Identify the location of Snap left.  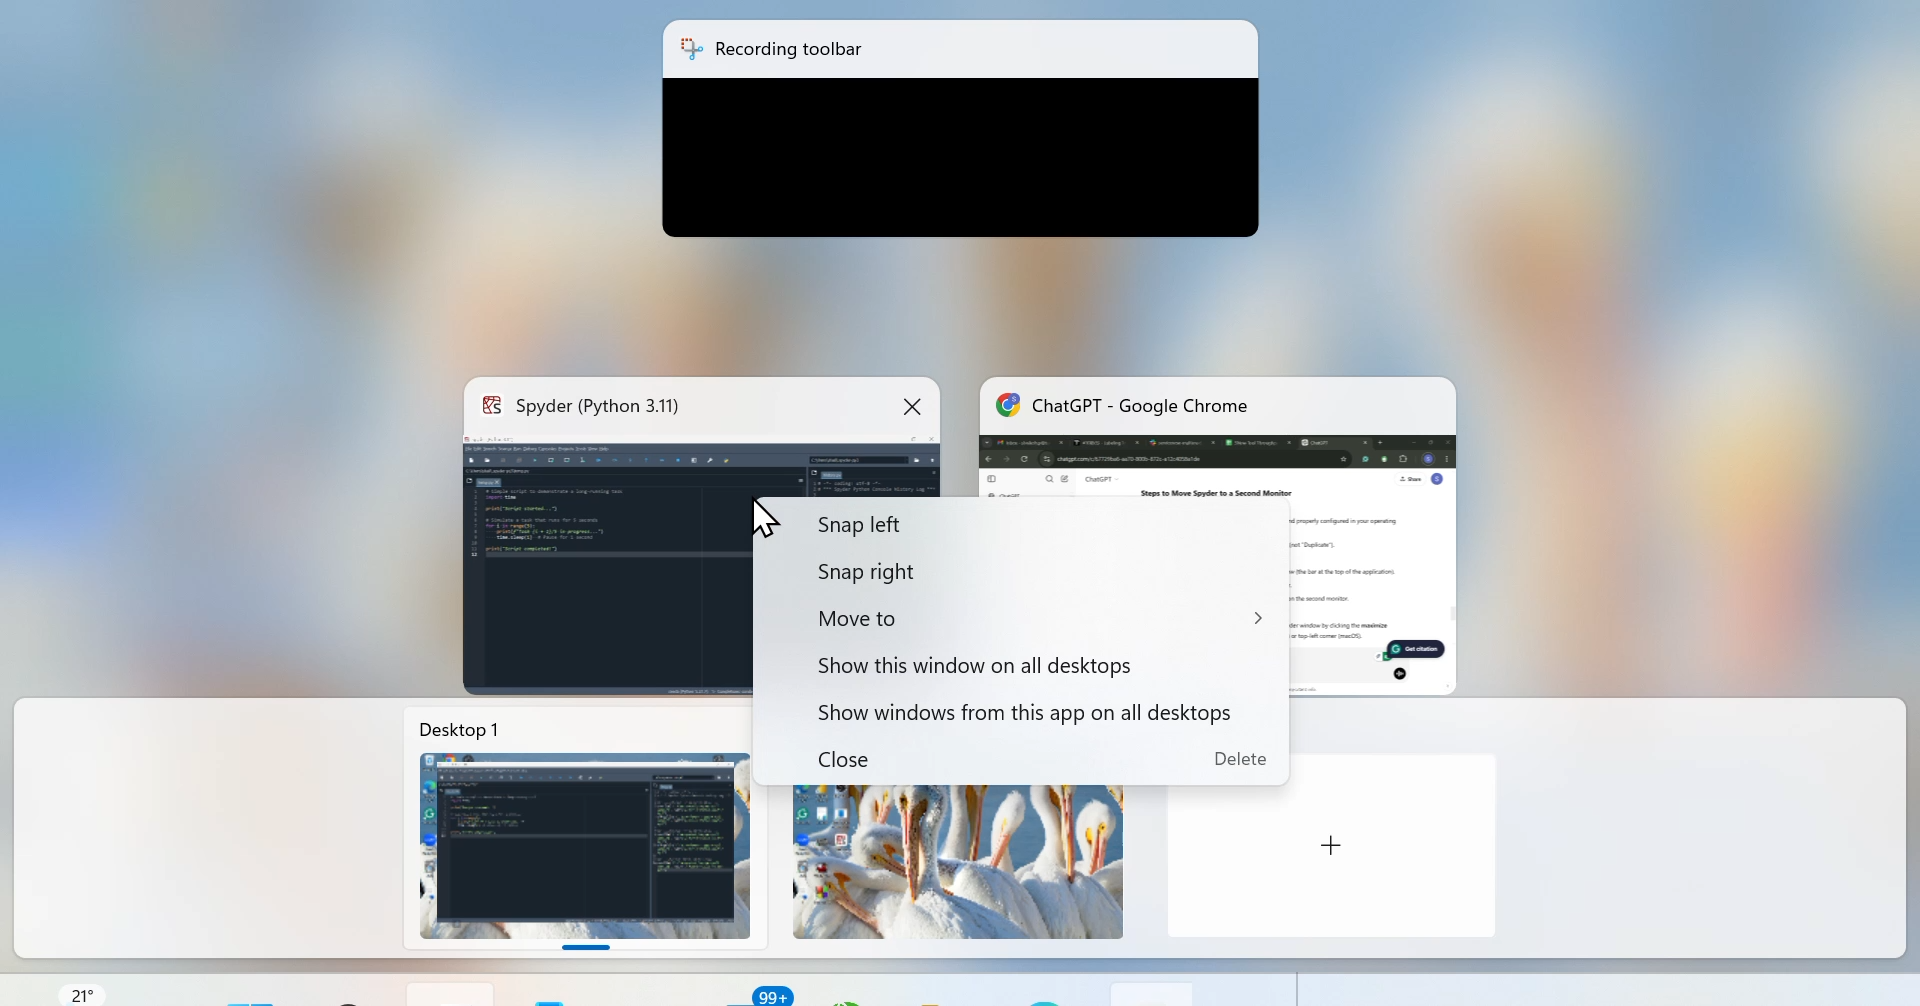
(958, 526).